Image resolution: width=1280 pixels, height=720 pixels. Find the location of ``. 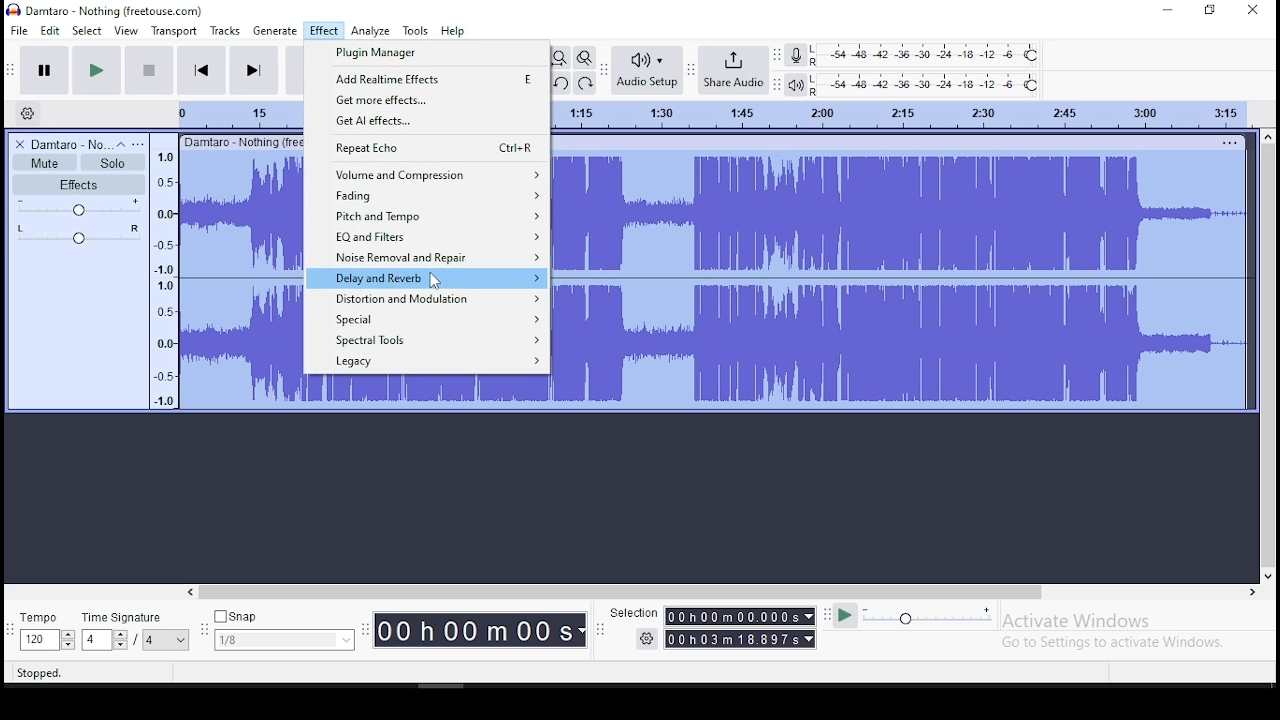

 is located at coordinates (690, 70).